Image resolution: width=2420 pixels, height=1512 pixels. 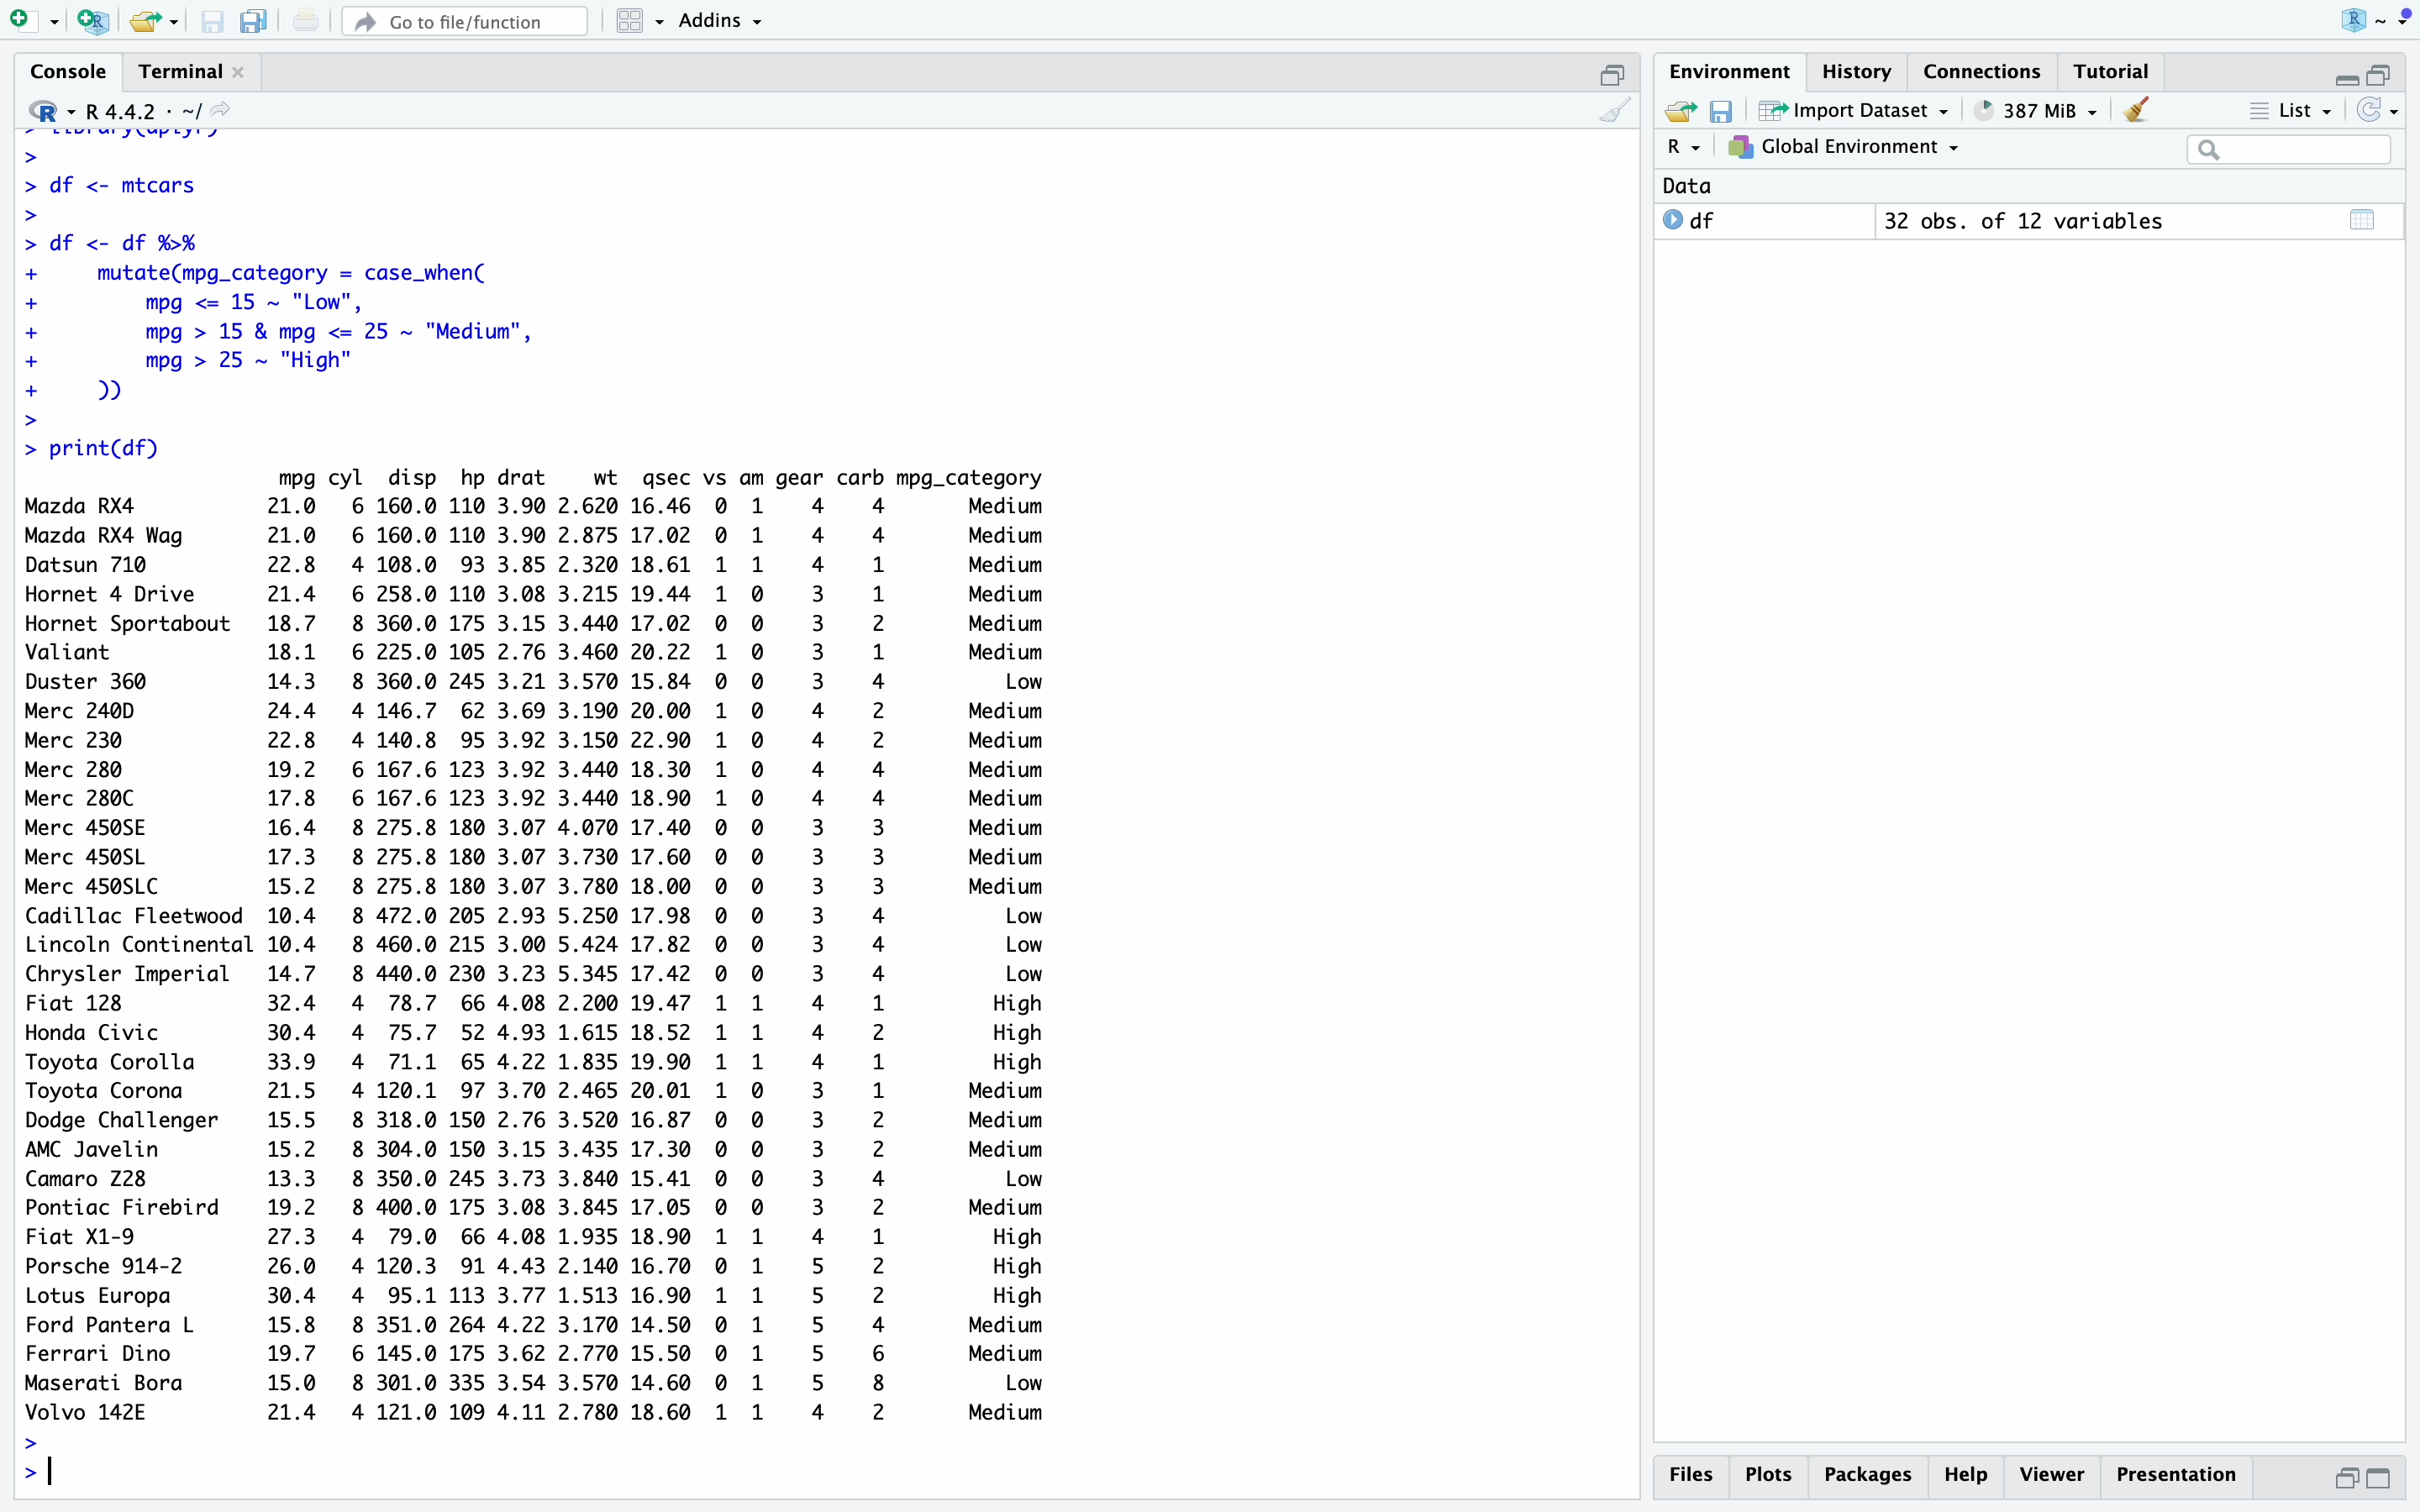 I want to click on grid, so click(x=642, y=21).